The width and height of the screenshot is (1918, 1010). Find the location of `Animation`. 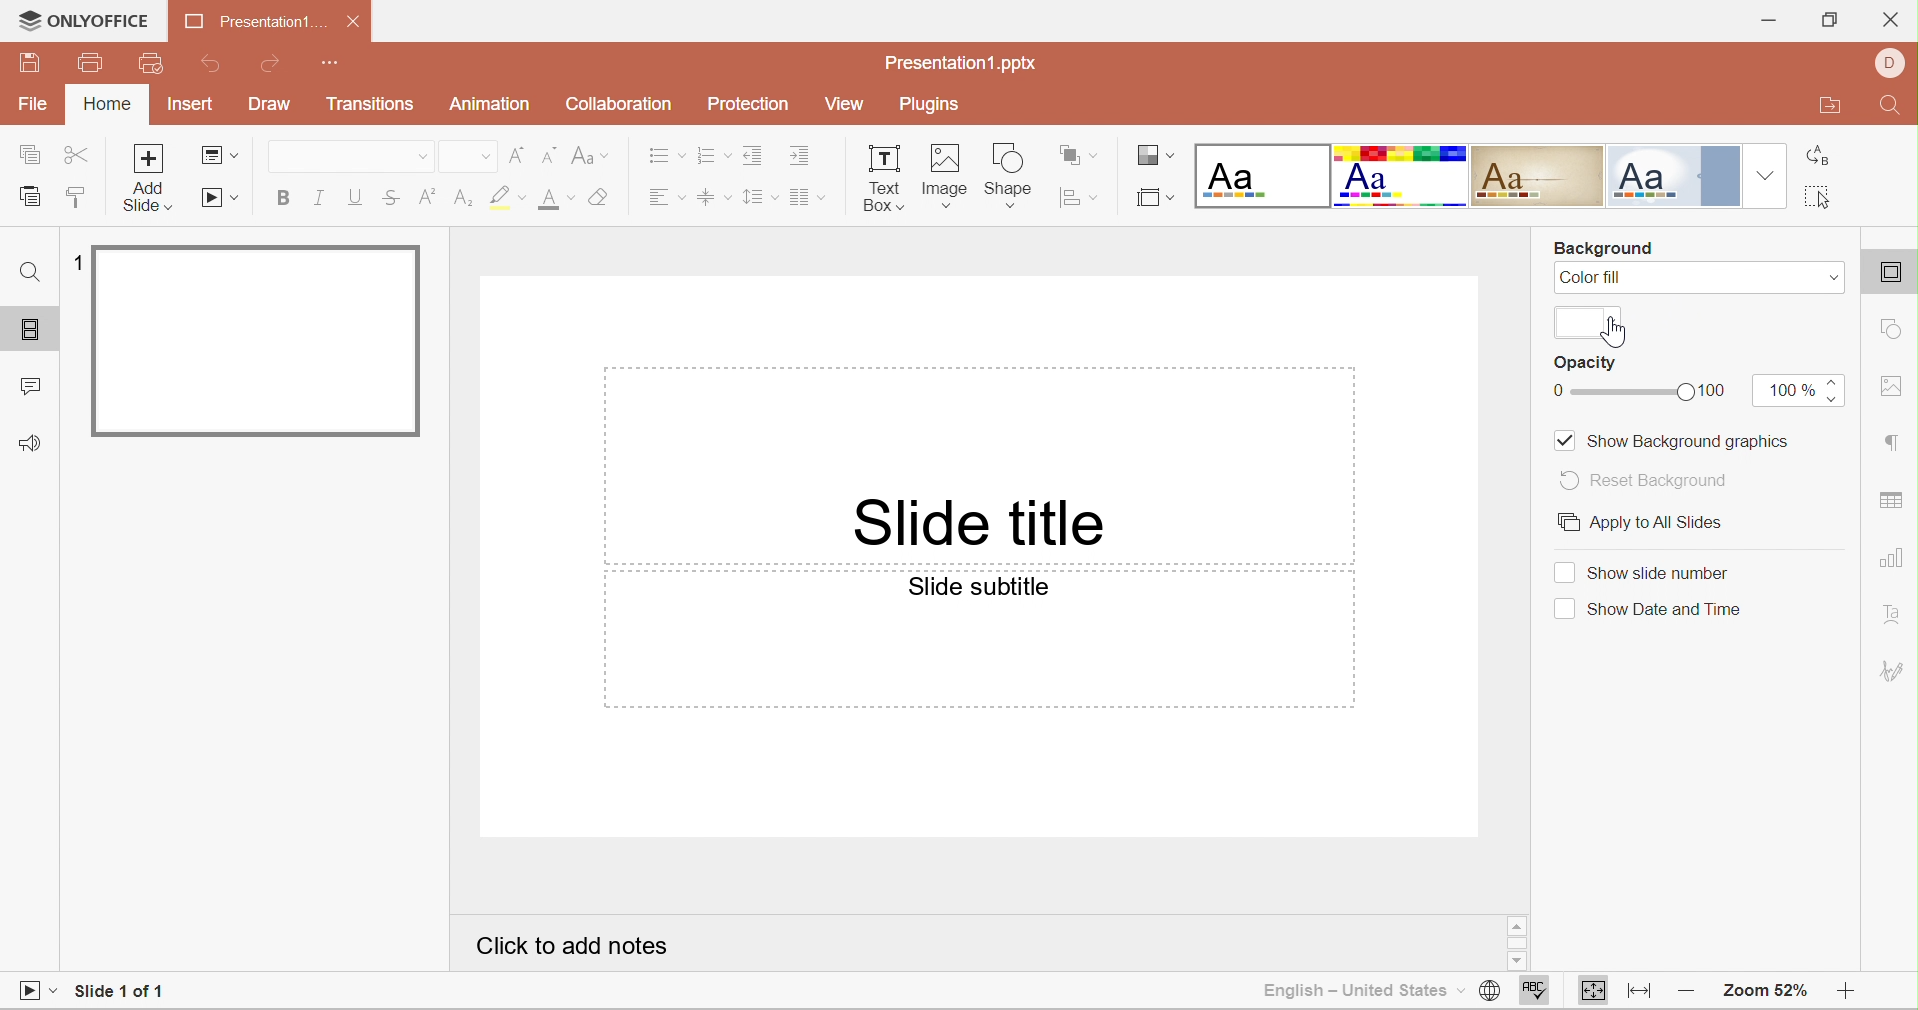

Animation is located at coordinates (495, 107).